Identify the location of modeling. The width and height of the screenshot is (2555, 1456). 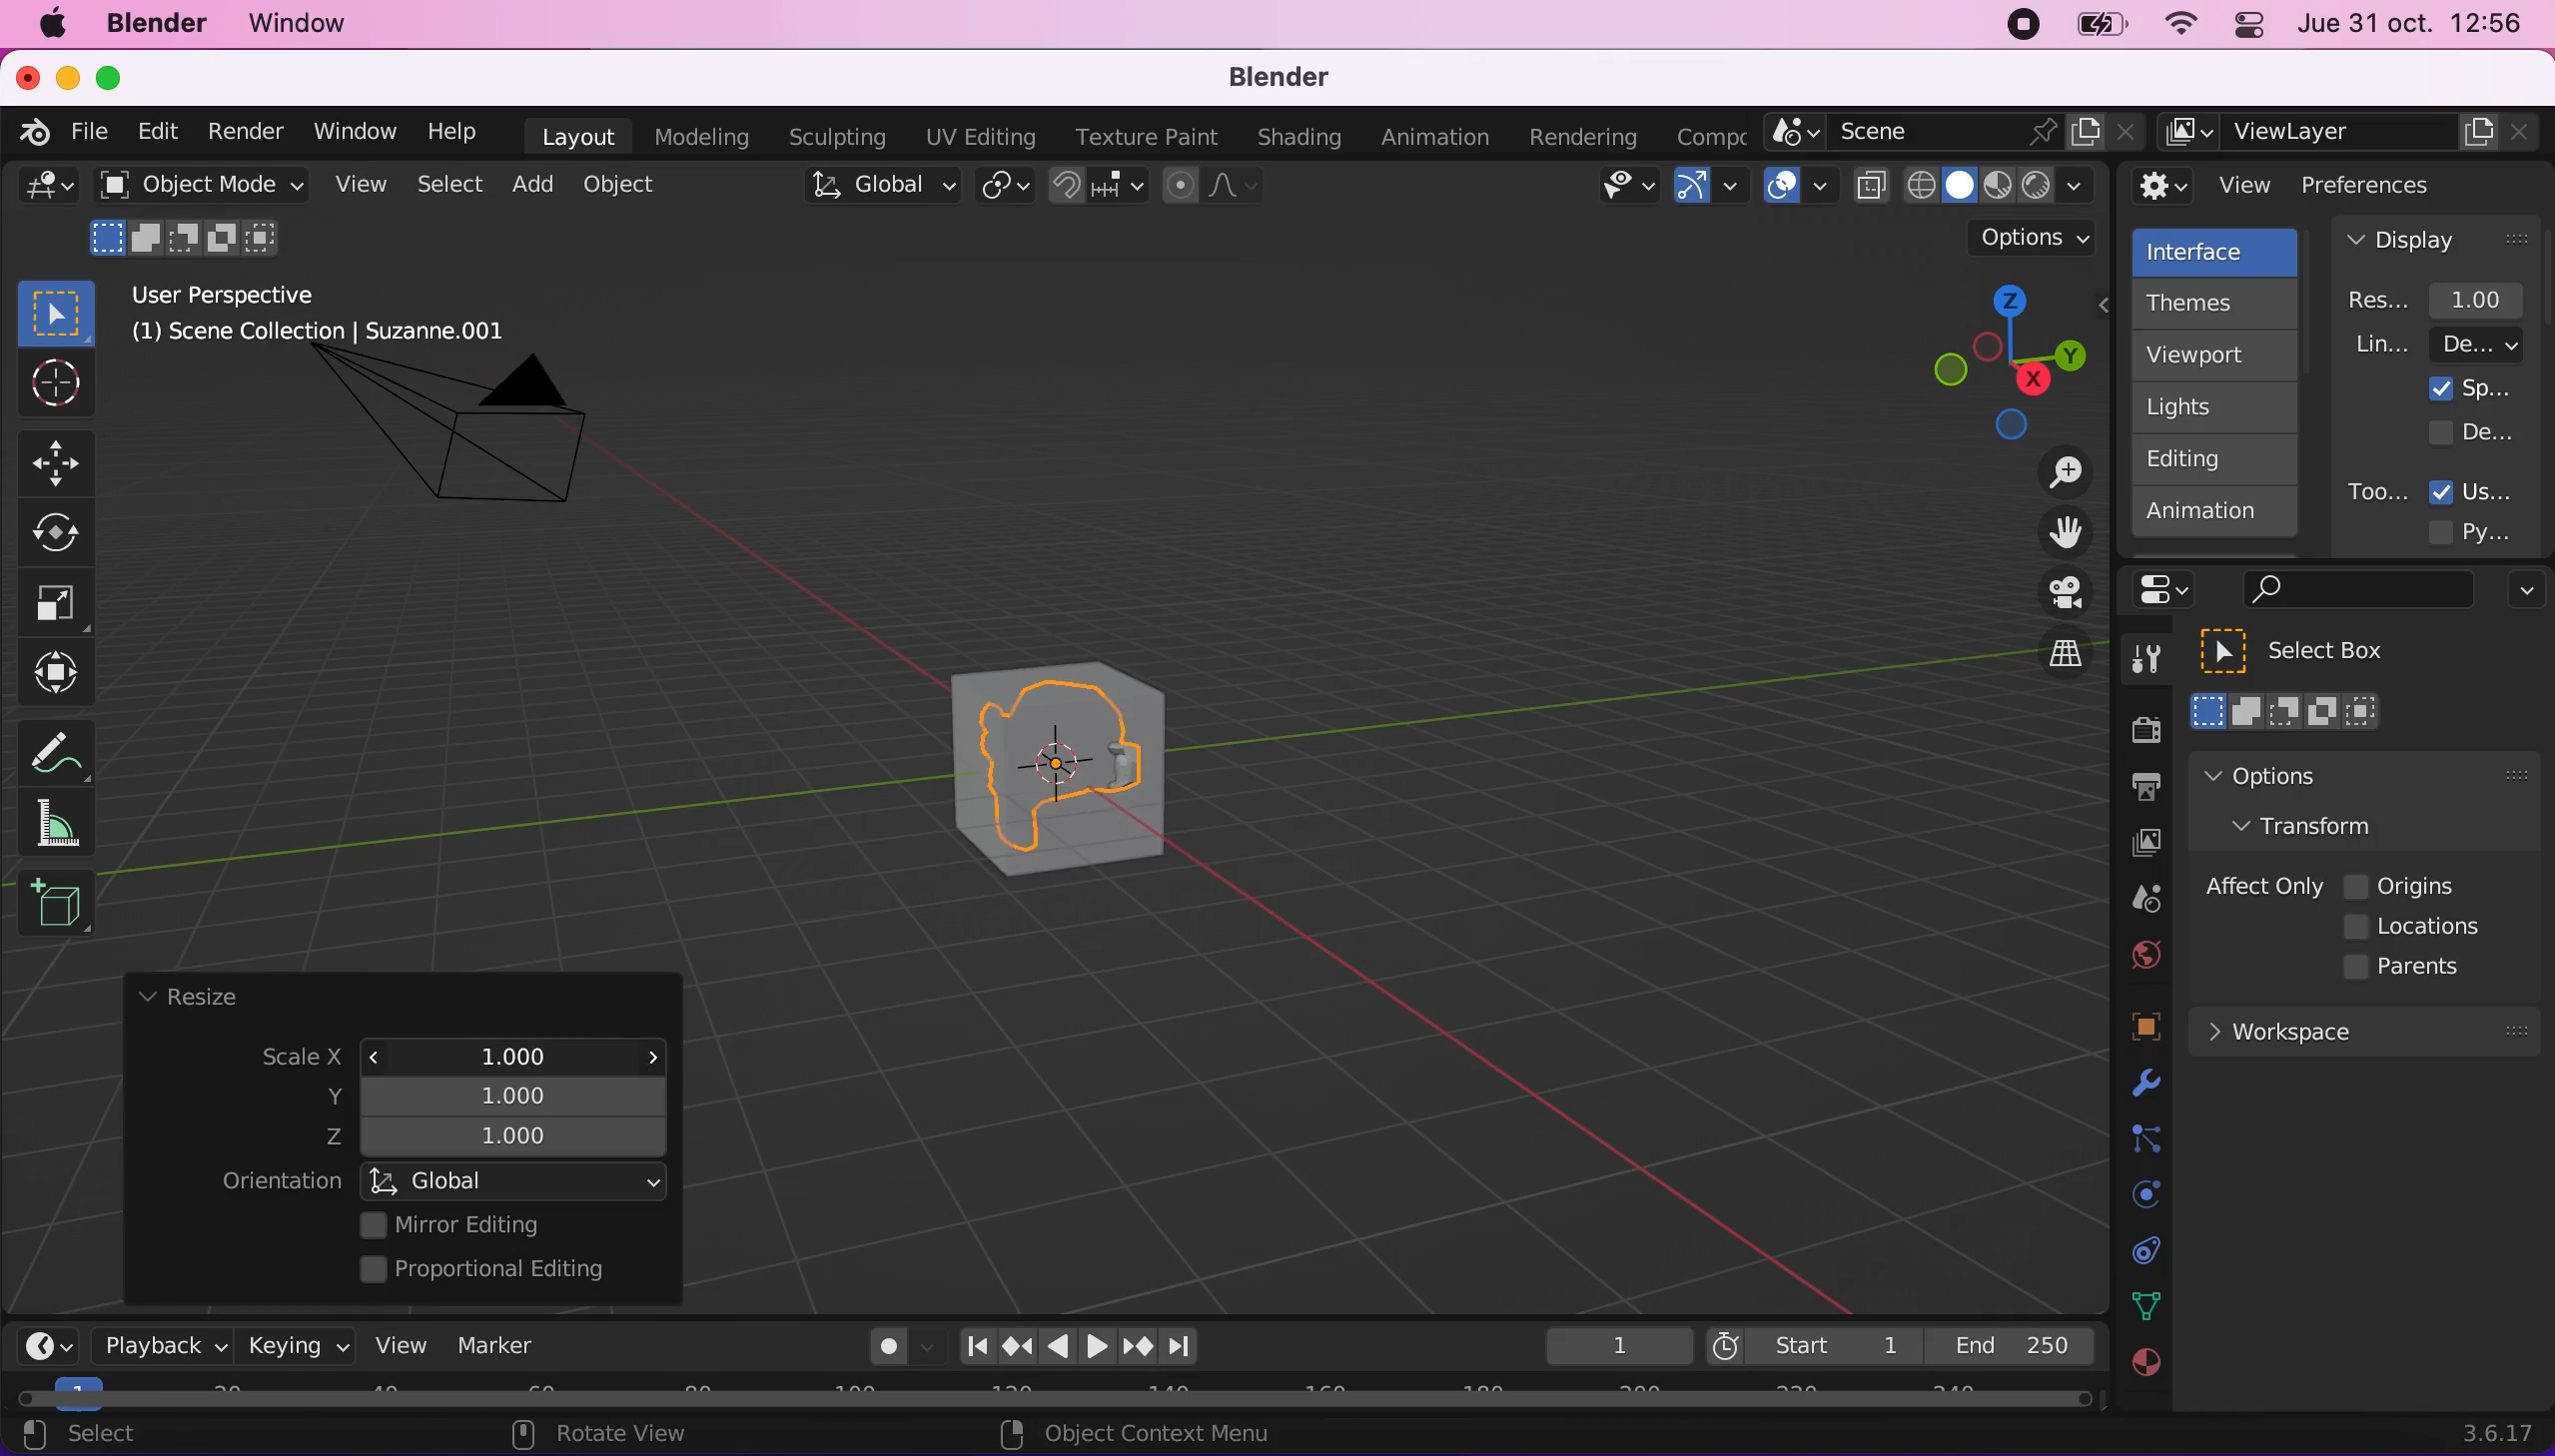
(698, 138).